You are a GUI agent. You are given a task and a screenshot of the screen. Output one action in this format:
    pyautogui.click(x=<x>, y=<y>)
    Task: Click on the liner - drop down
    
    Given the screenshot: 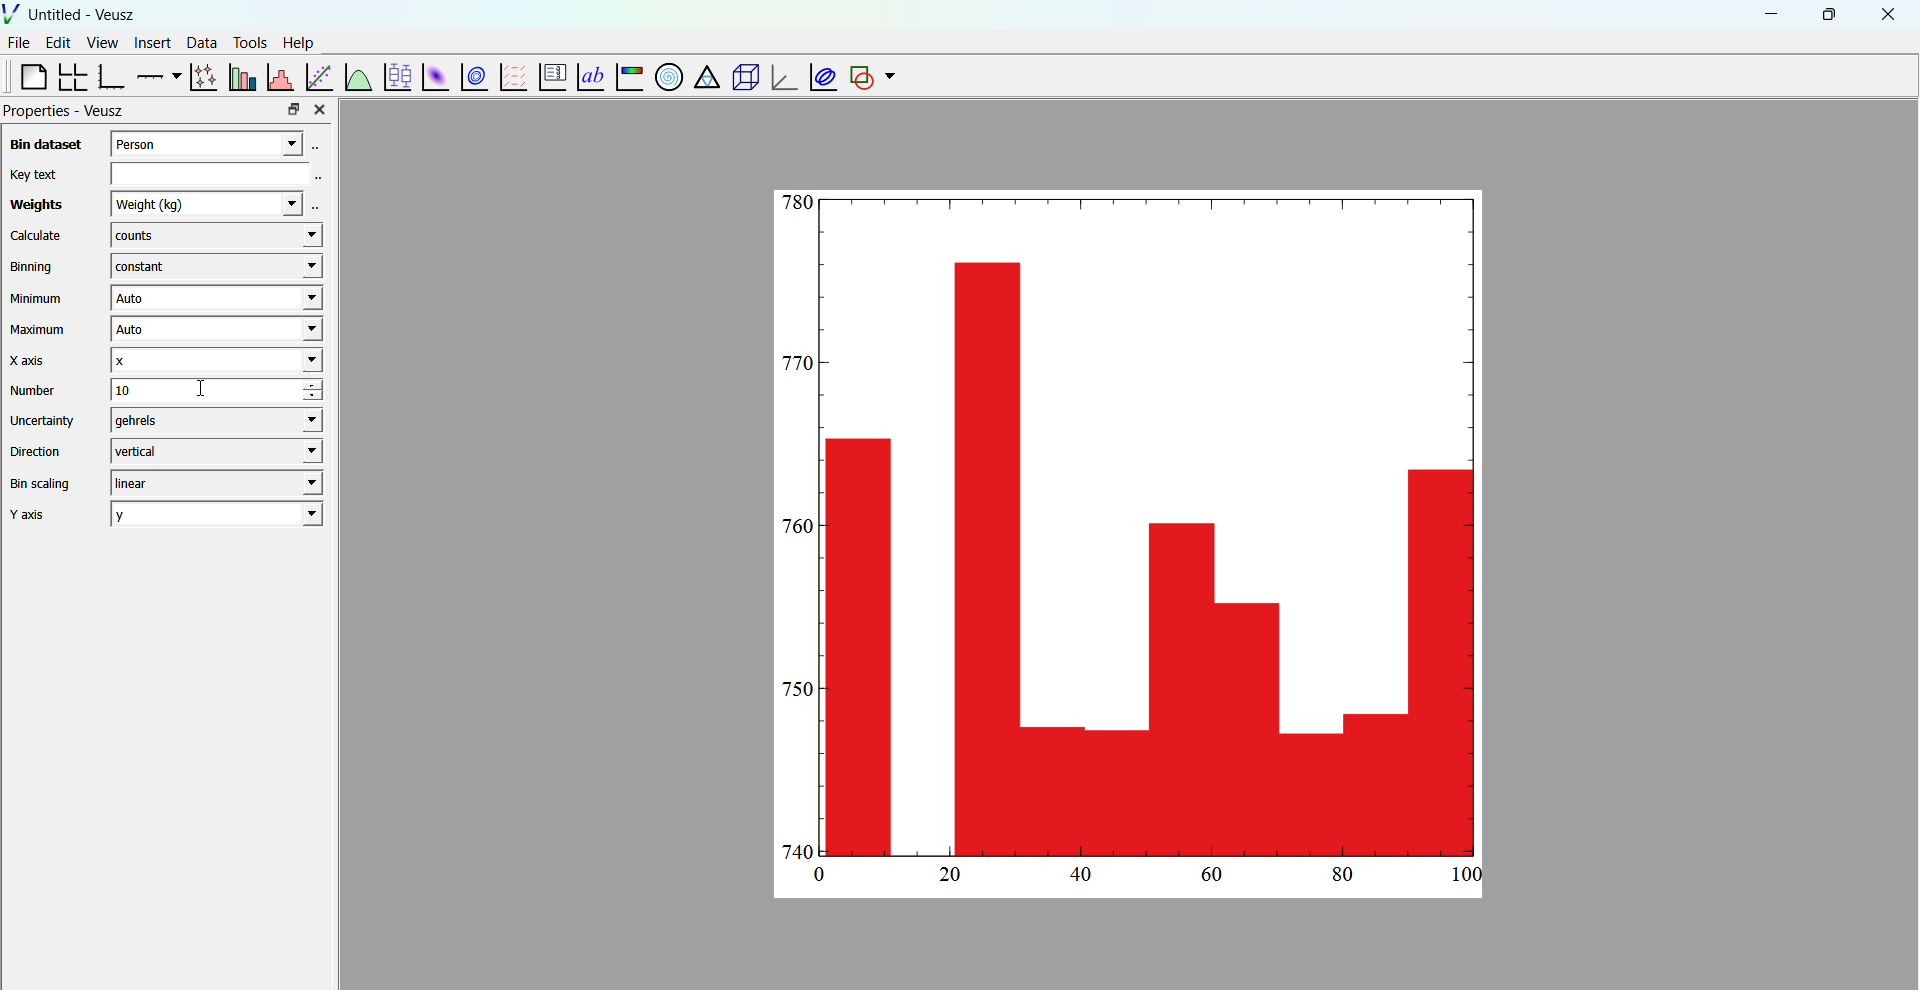 What is the action you would take?
    pyautogui.click(x=212, y=483)
    